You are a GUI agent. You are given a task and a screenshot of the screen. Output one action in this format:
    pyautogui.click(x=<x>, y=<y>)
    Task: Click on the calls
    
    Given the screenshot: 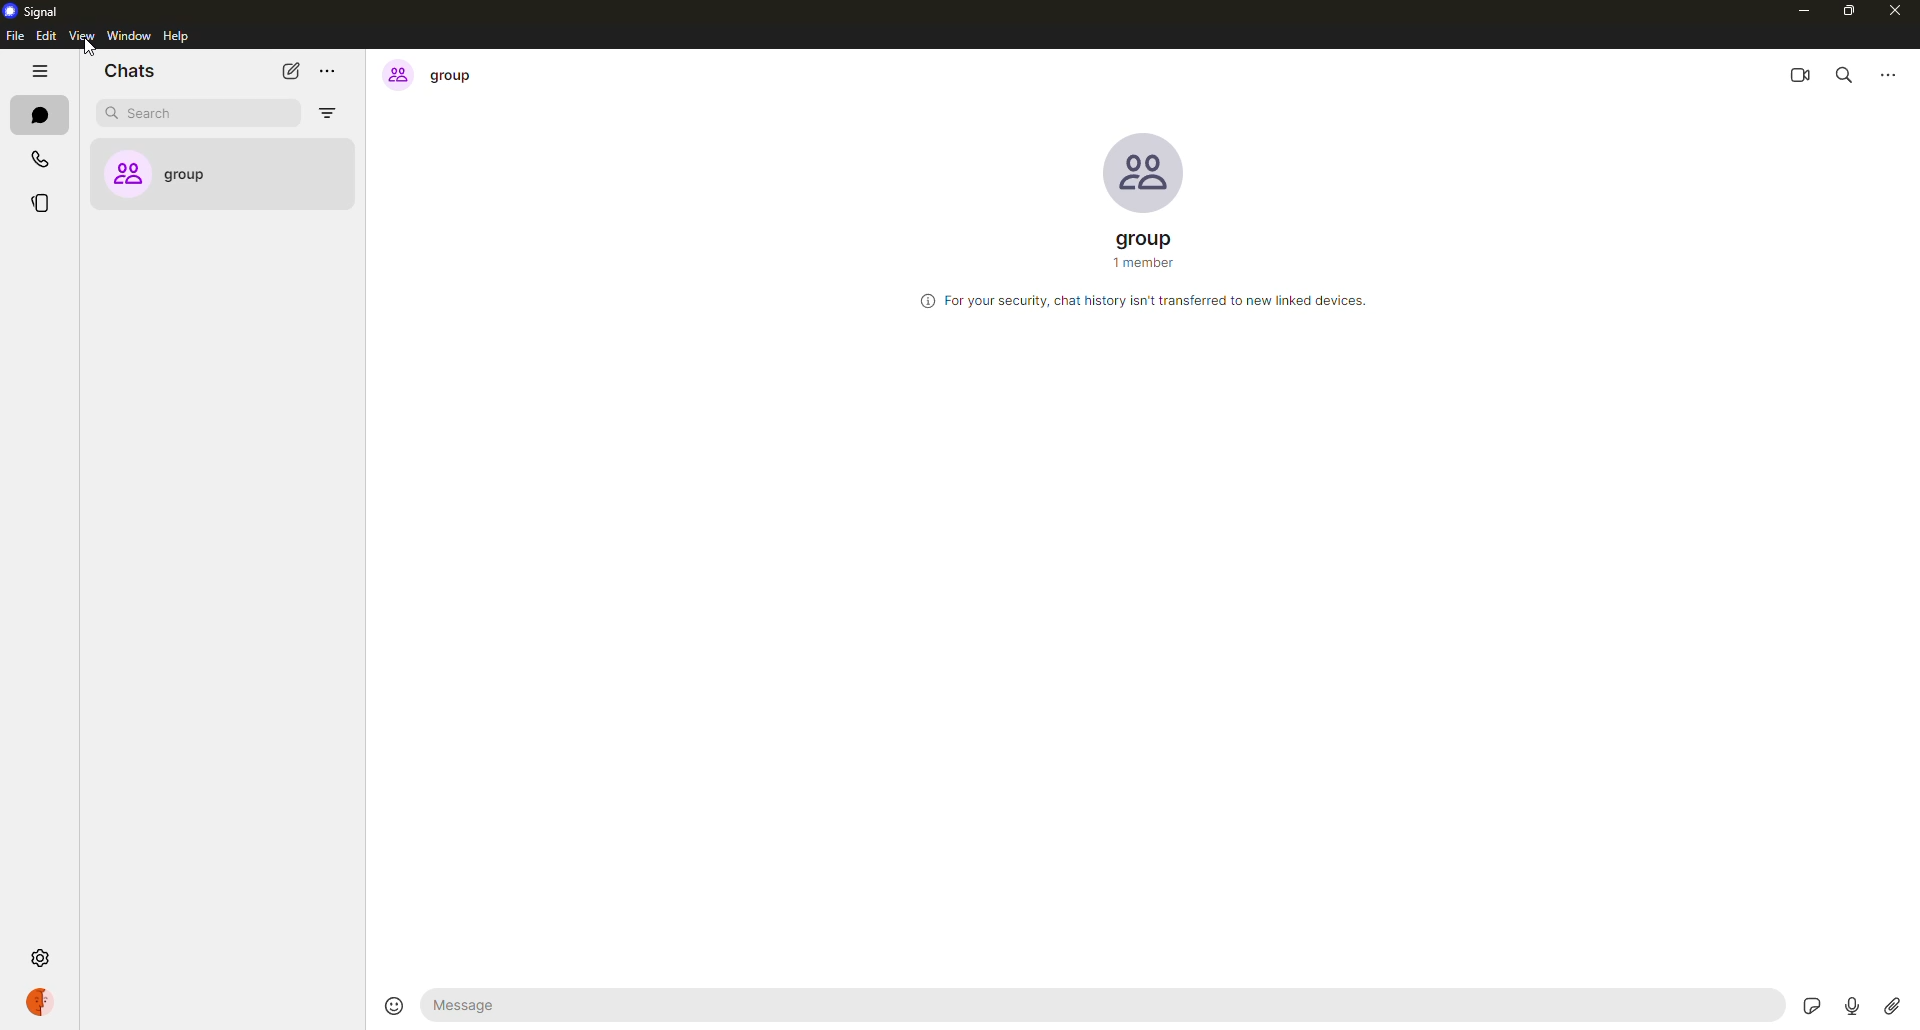 What is the action you would take?
    pyautogui.click(x=37, y=157)
    